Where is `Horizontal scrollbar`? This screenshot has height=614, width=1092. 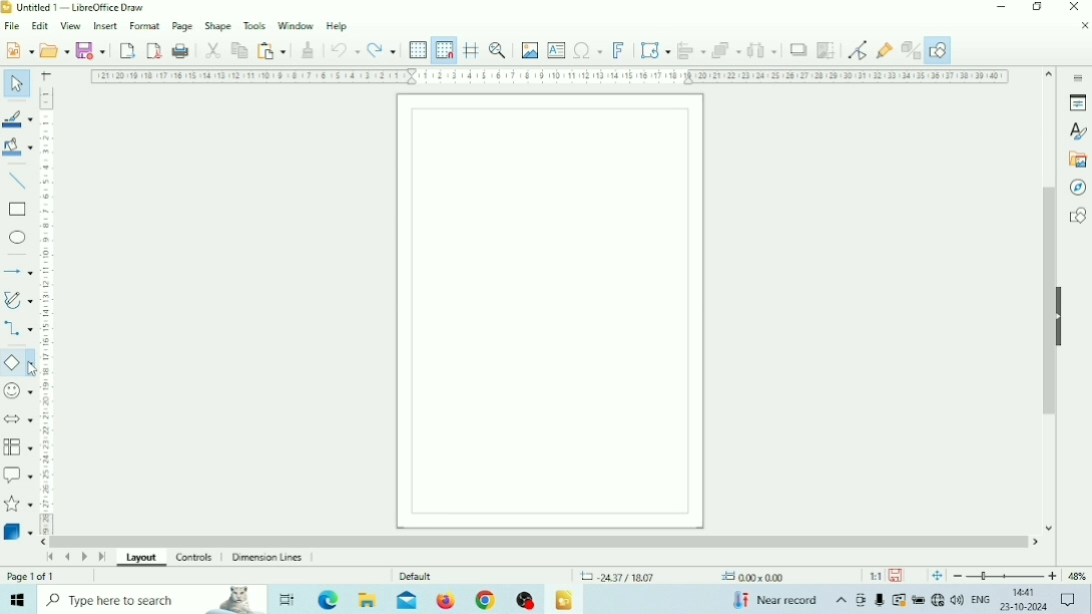 Horizontal scrollbar is located at coordinates (540, 541).